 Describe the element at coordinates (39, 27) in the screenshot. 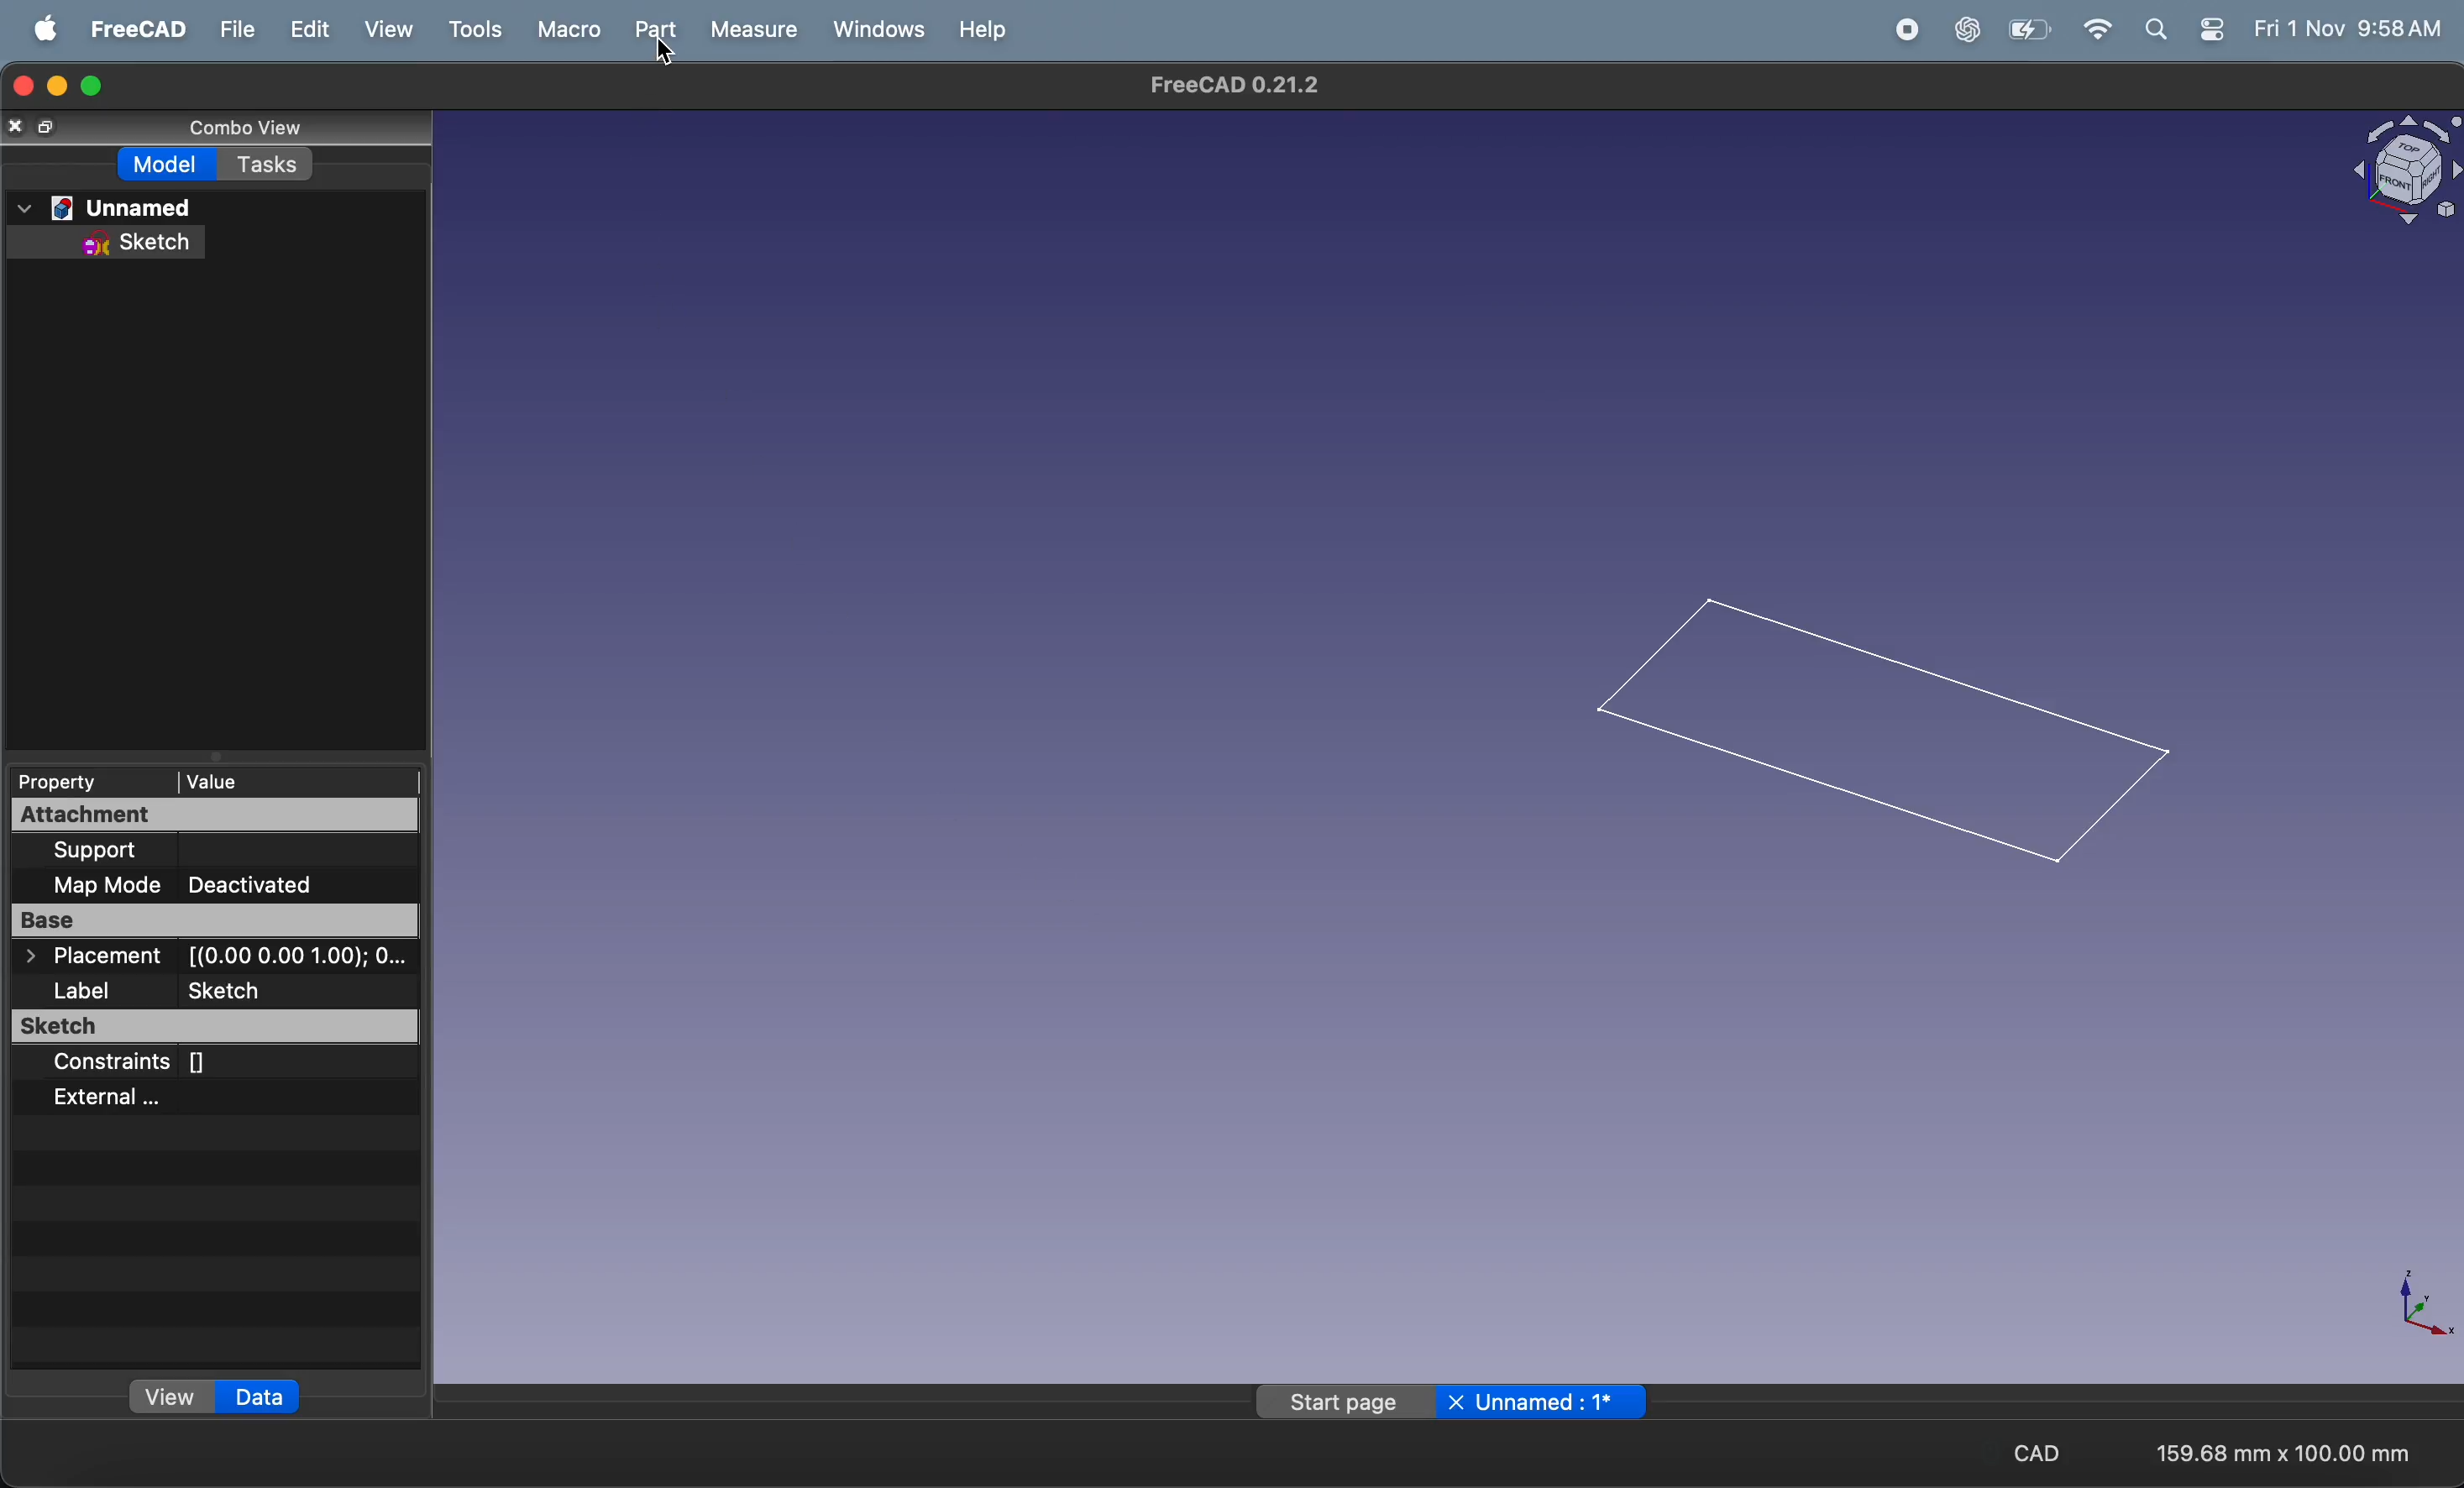

I see `apple menu` at that location.